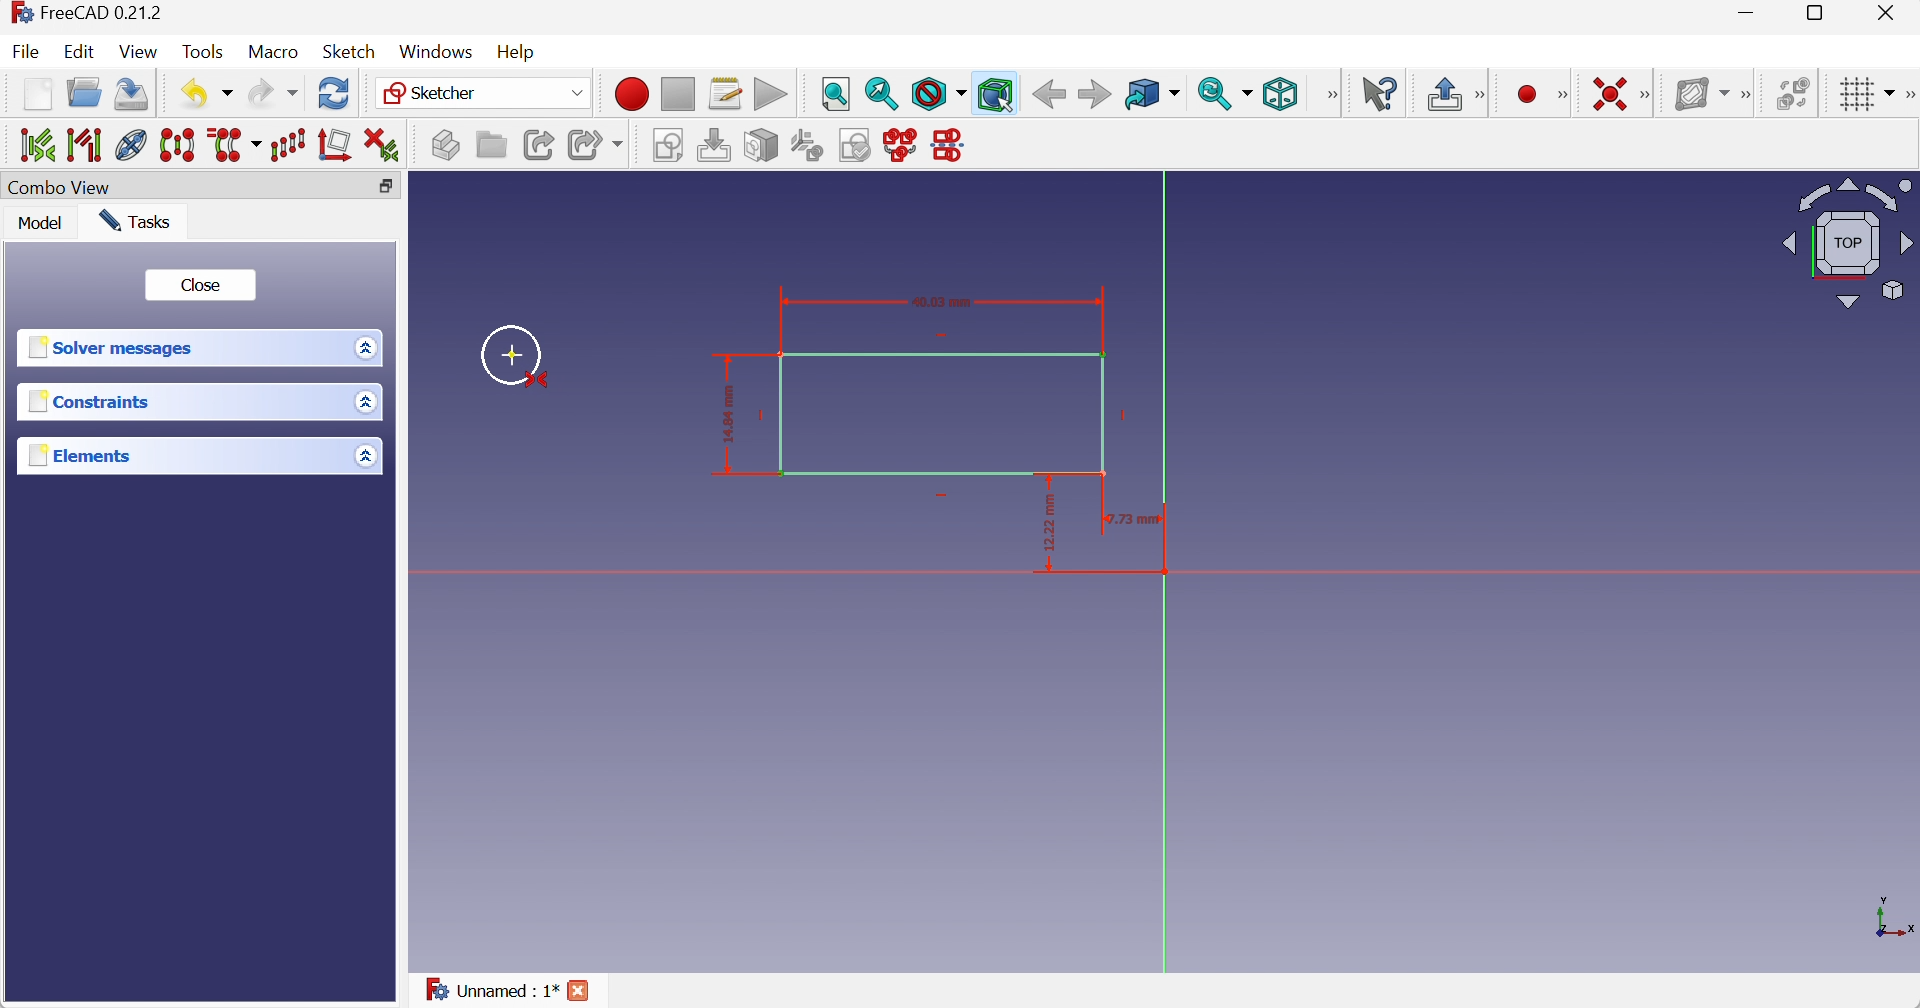 This screenshot has width=1920, height=1008. Describe the element at coordinates (631, 94) in the screenshot. I see `Macro recording...` at that location.